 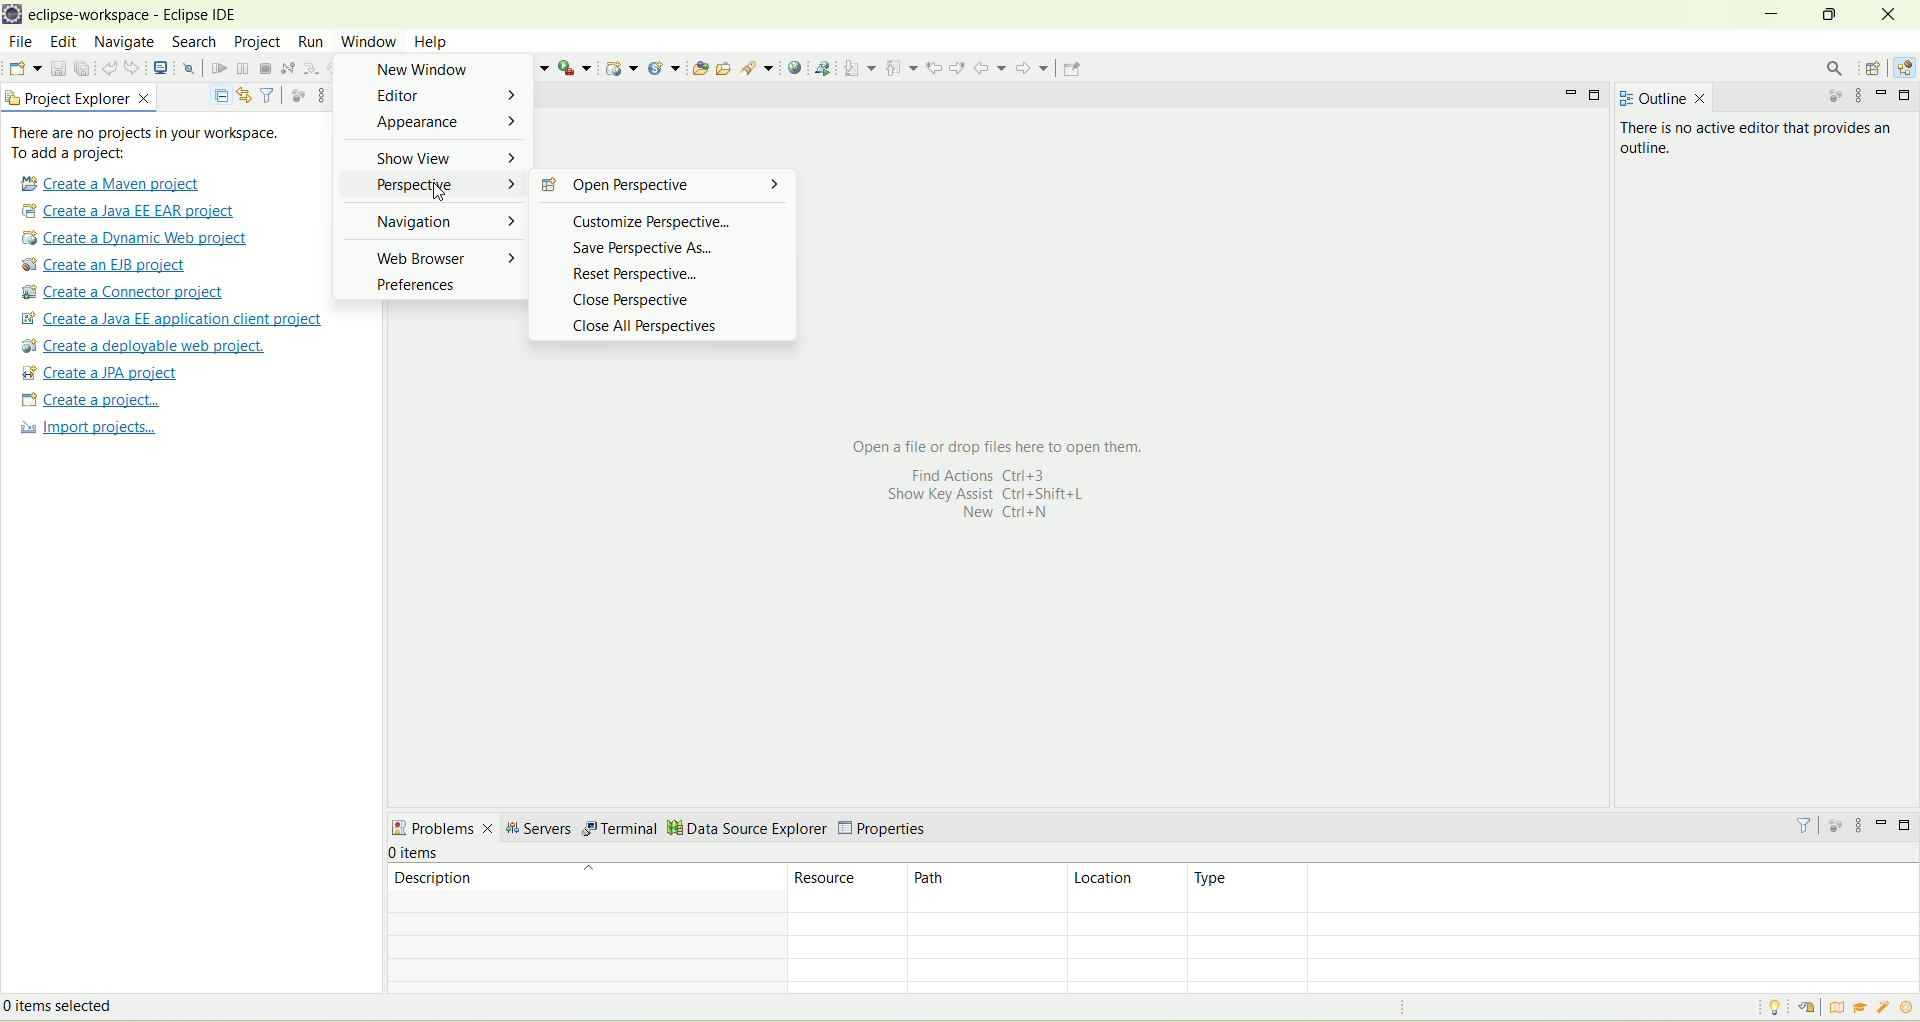 What do you see at coordinates (1814, 1009) in the screenshot?
I see `restore welcome` at bounding box center [1814, 1009].